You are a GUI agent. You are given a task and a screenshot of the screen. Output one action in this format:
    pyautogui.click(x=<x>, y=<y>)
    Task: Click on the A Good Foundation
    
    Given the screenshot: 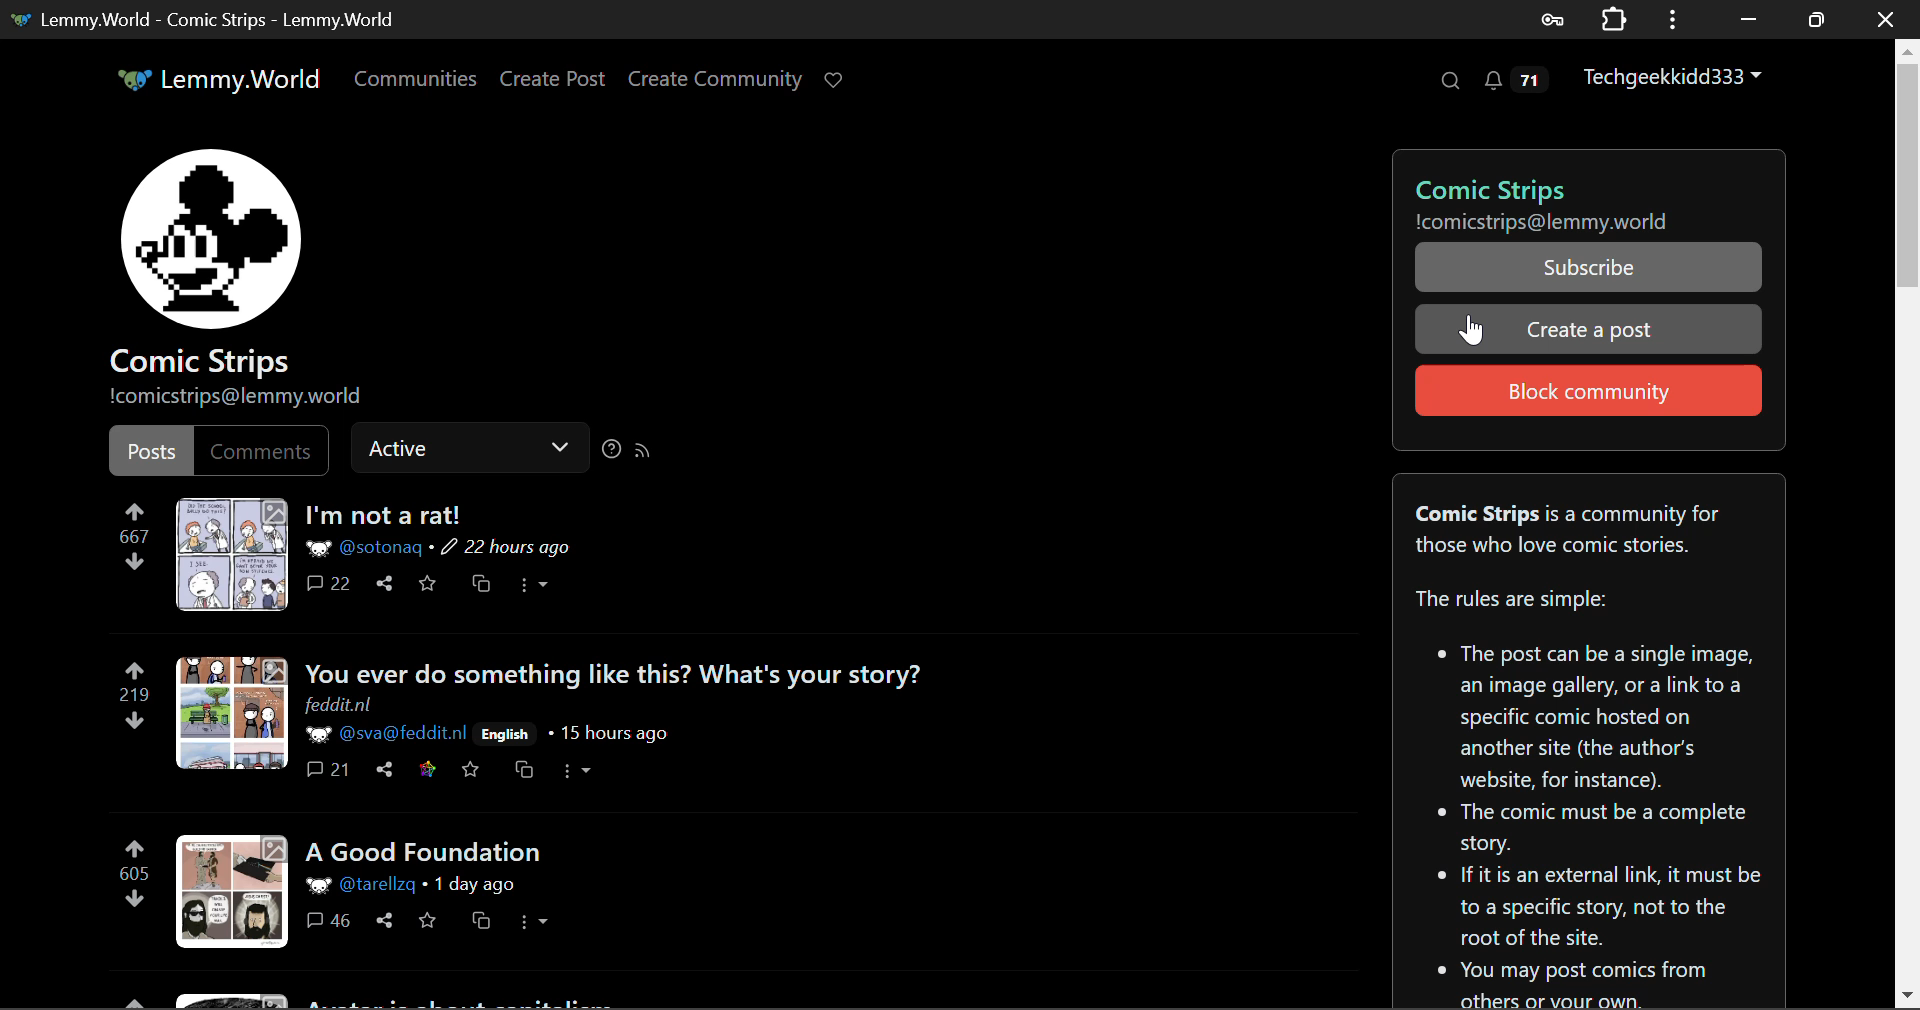 What is the action you would take?
    pyautogui.click(x=425, y=851)
    